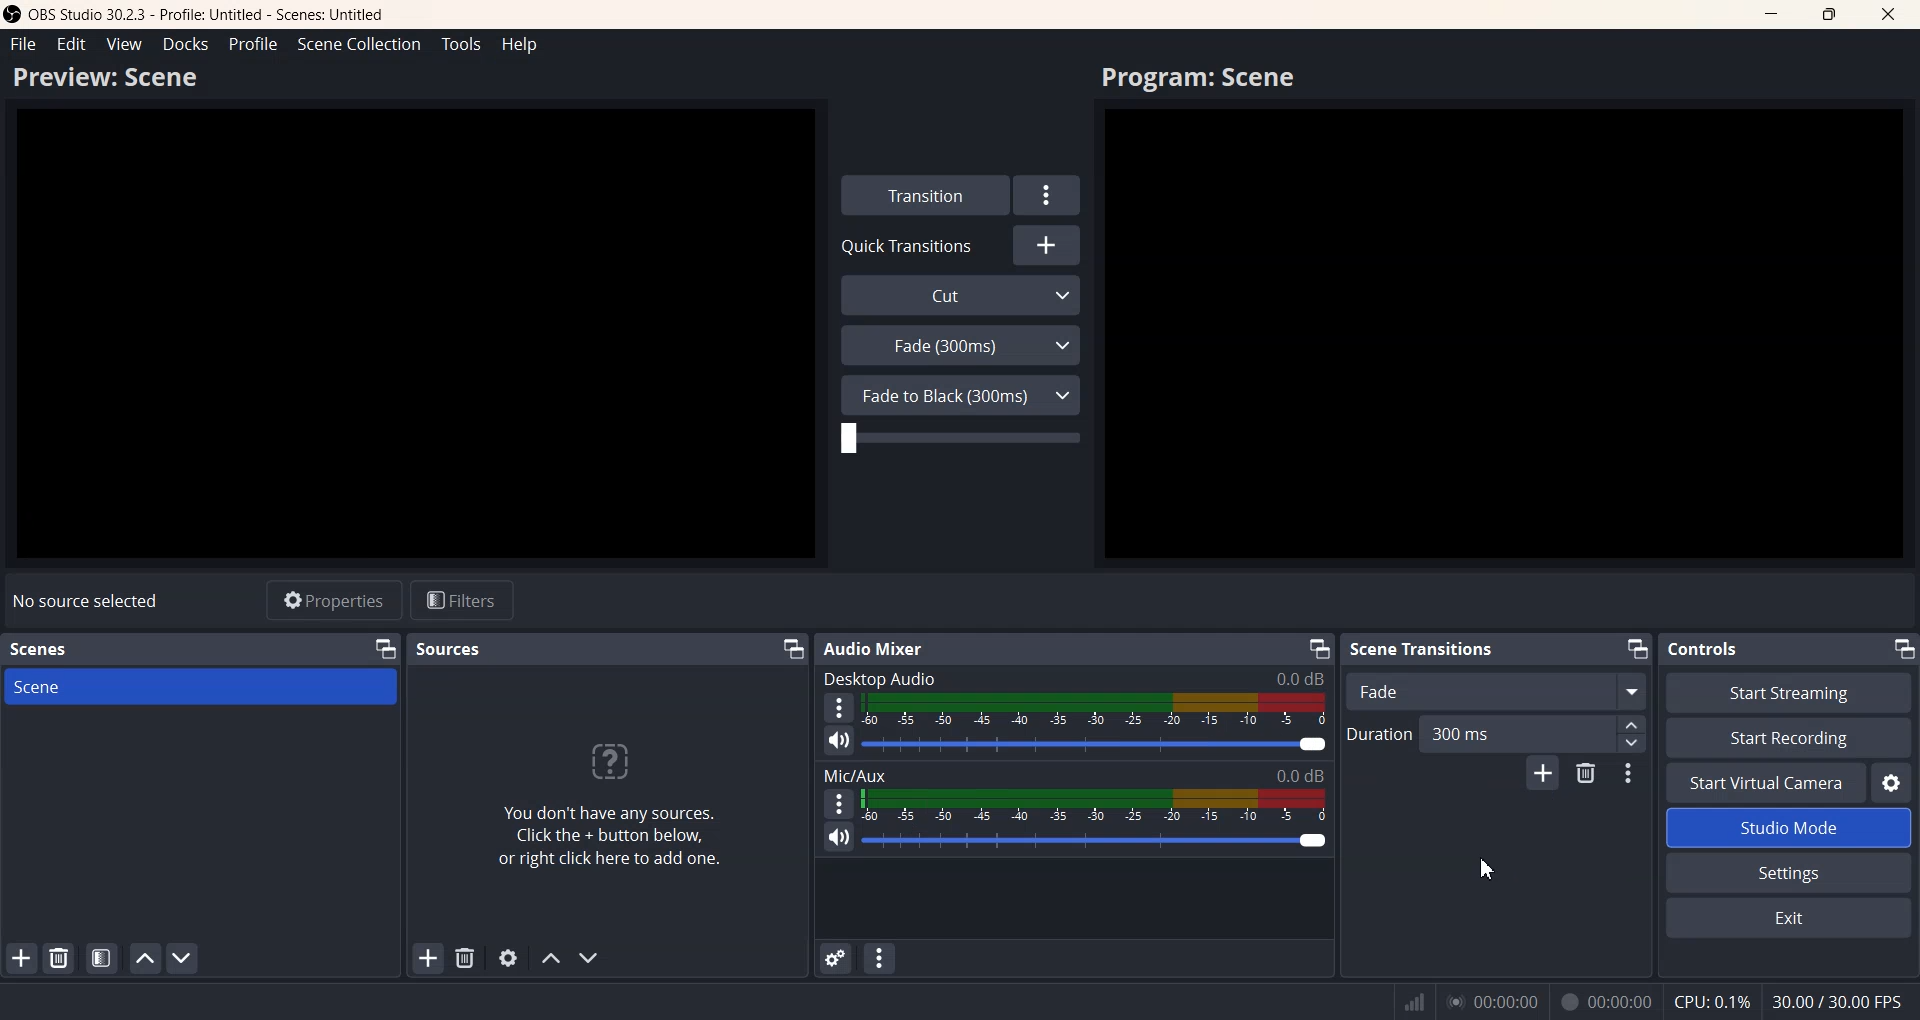 The image size is (1920, 1020). I want to click on Add Scene, so click(17, 958).